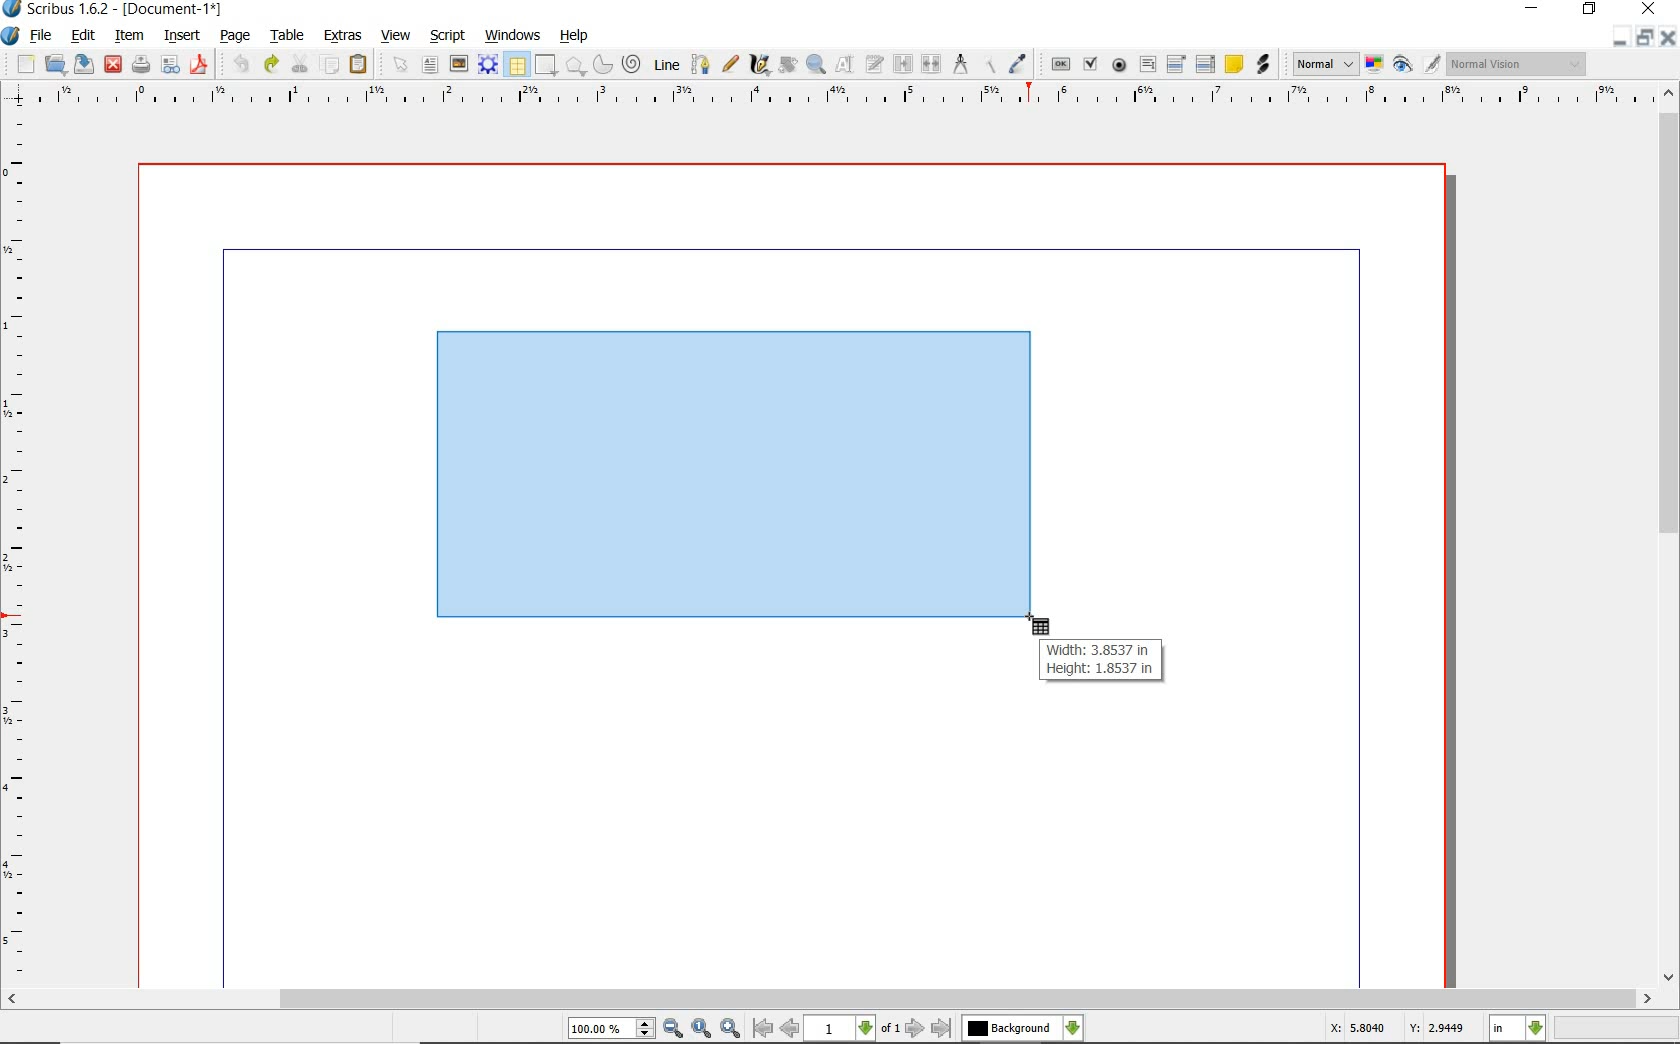 Image resolution: width=1680 pixels, height=1044 pixels. Describe the element at coordinates (544, 66) in the screenshot. I see `shape` at that location.